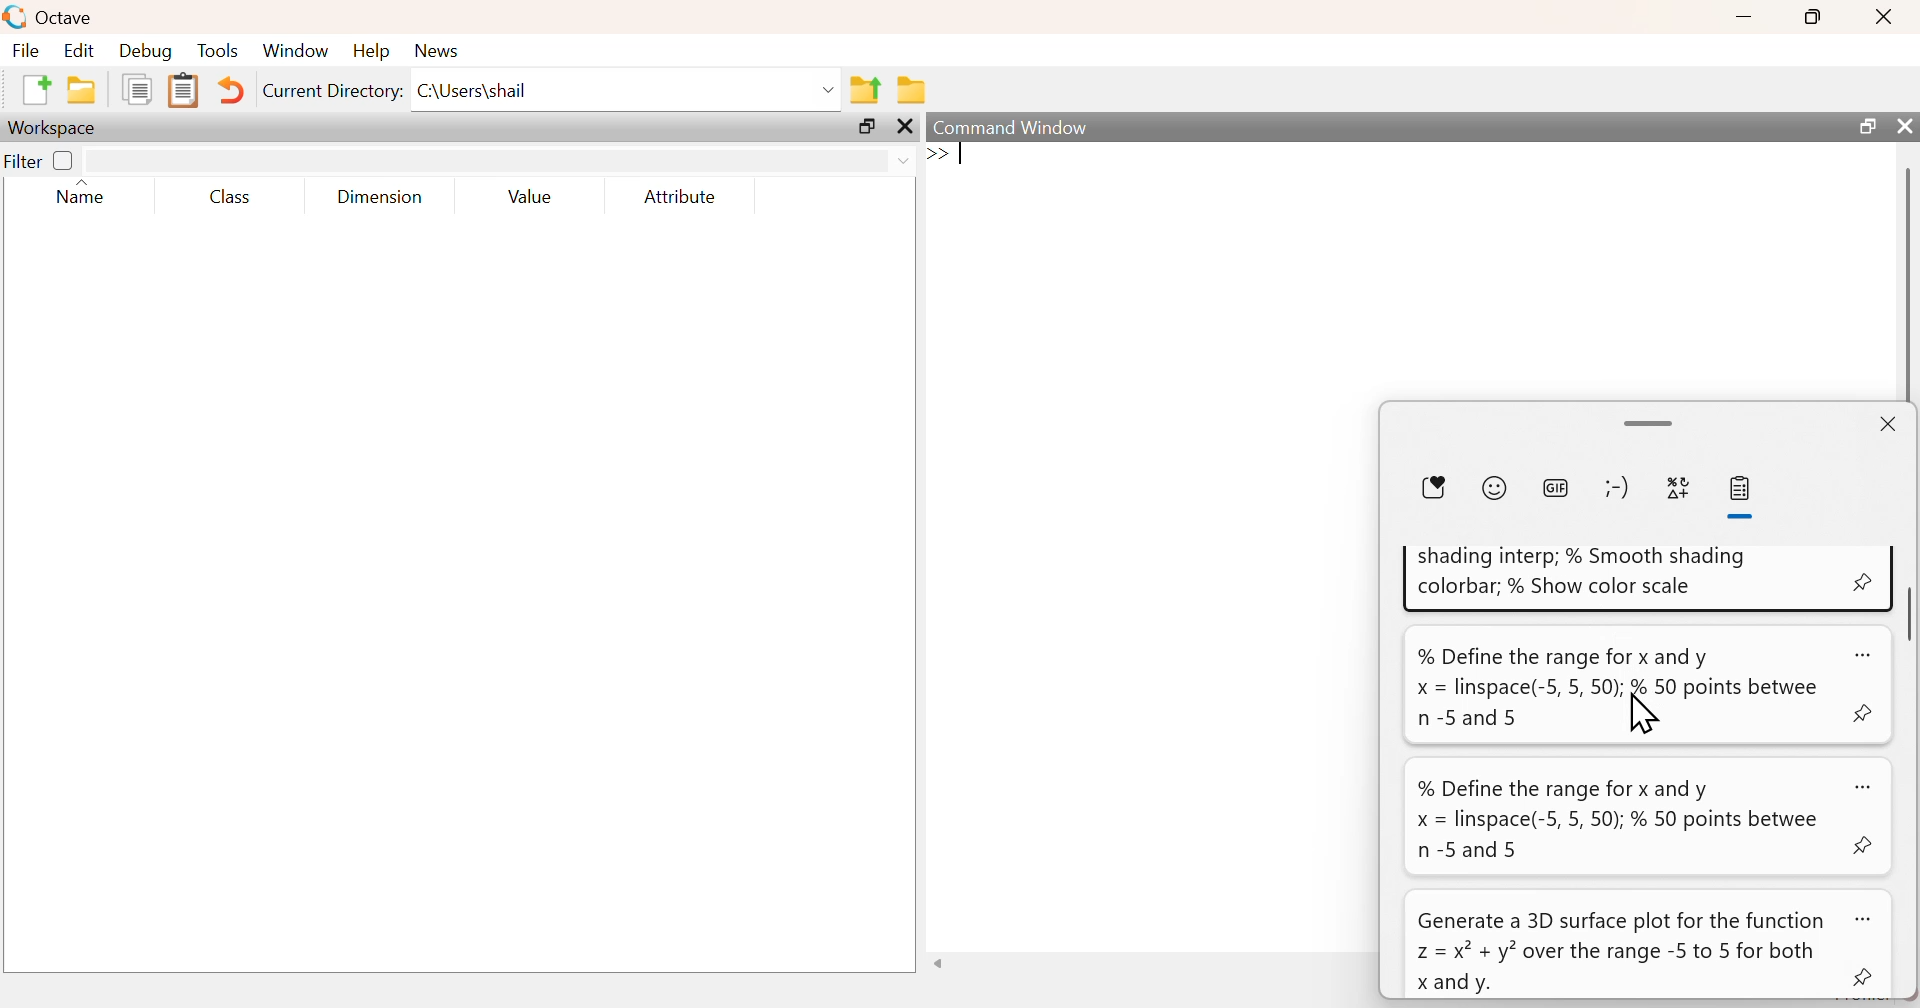  What do you see at coordinates (1618, 687) in the screenshot?
I see `% Define the range for x and y
x = linspace(-5, 5, 50); % 50 points betwee
n-5and 5` at bounding box center [1618, 687].